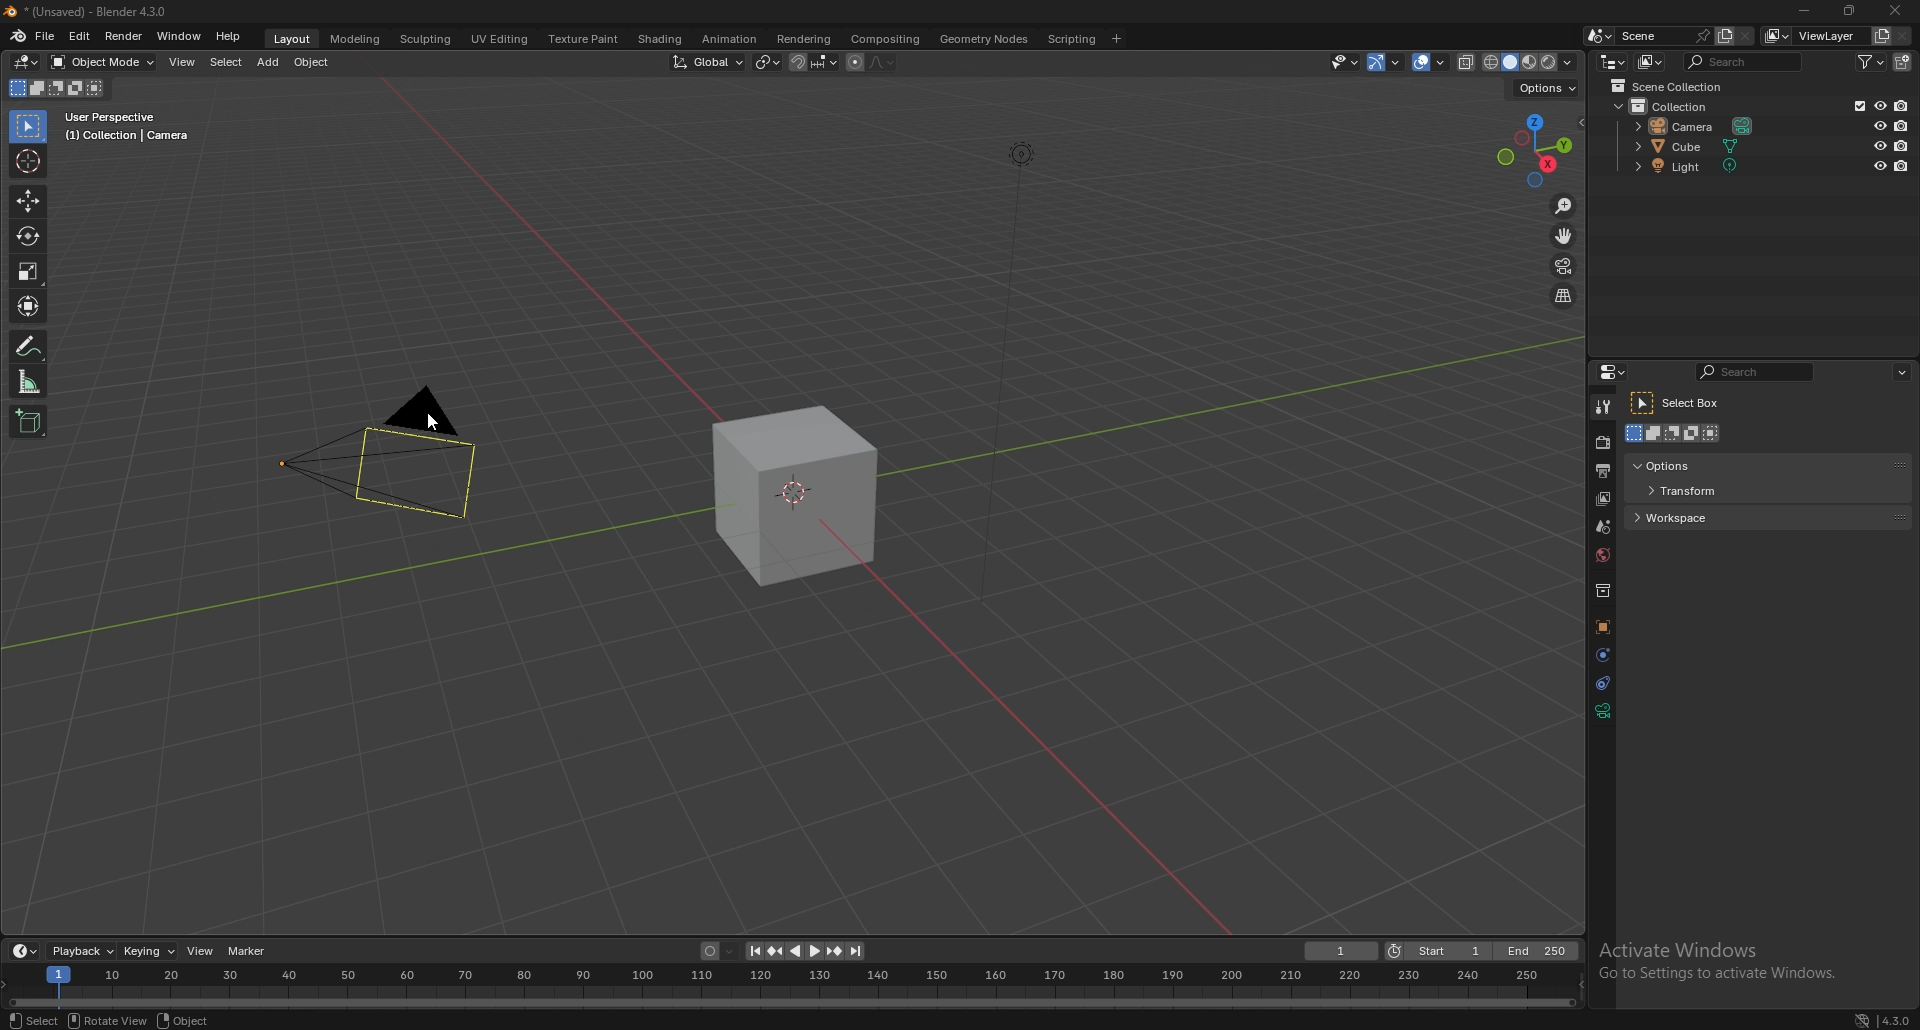 The height and width of the screenshot is (1030, 1920). Describe the element at coordinates (29, 200) in the screenshot. I see `move` at that location.